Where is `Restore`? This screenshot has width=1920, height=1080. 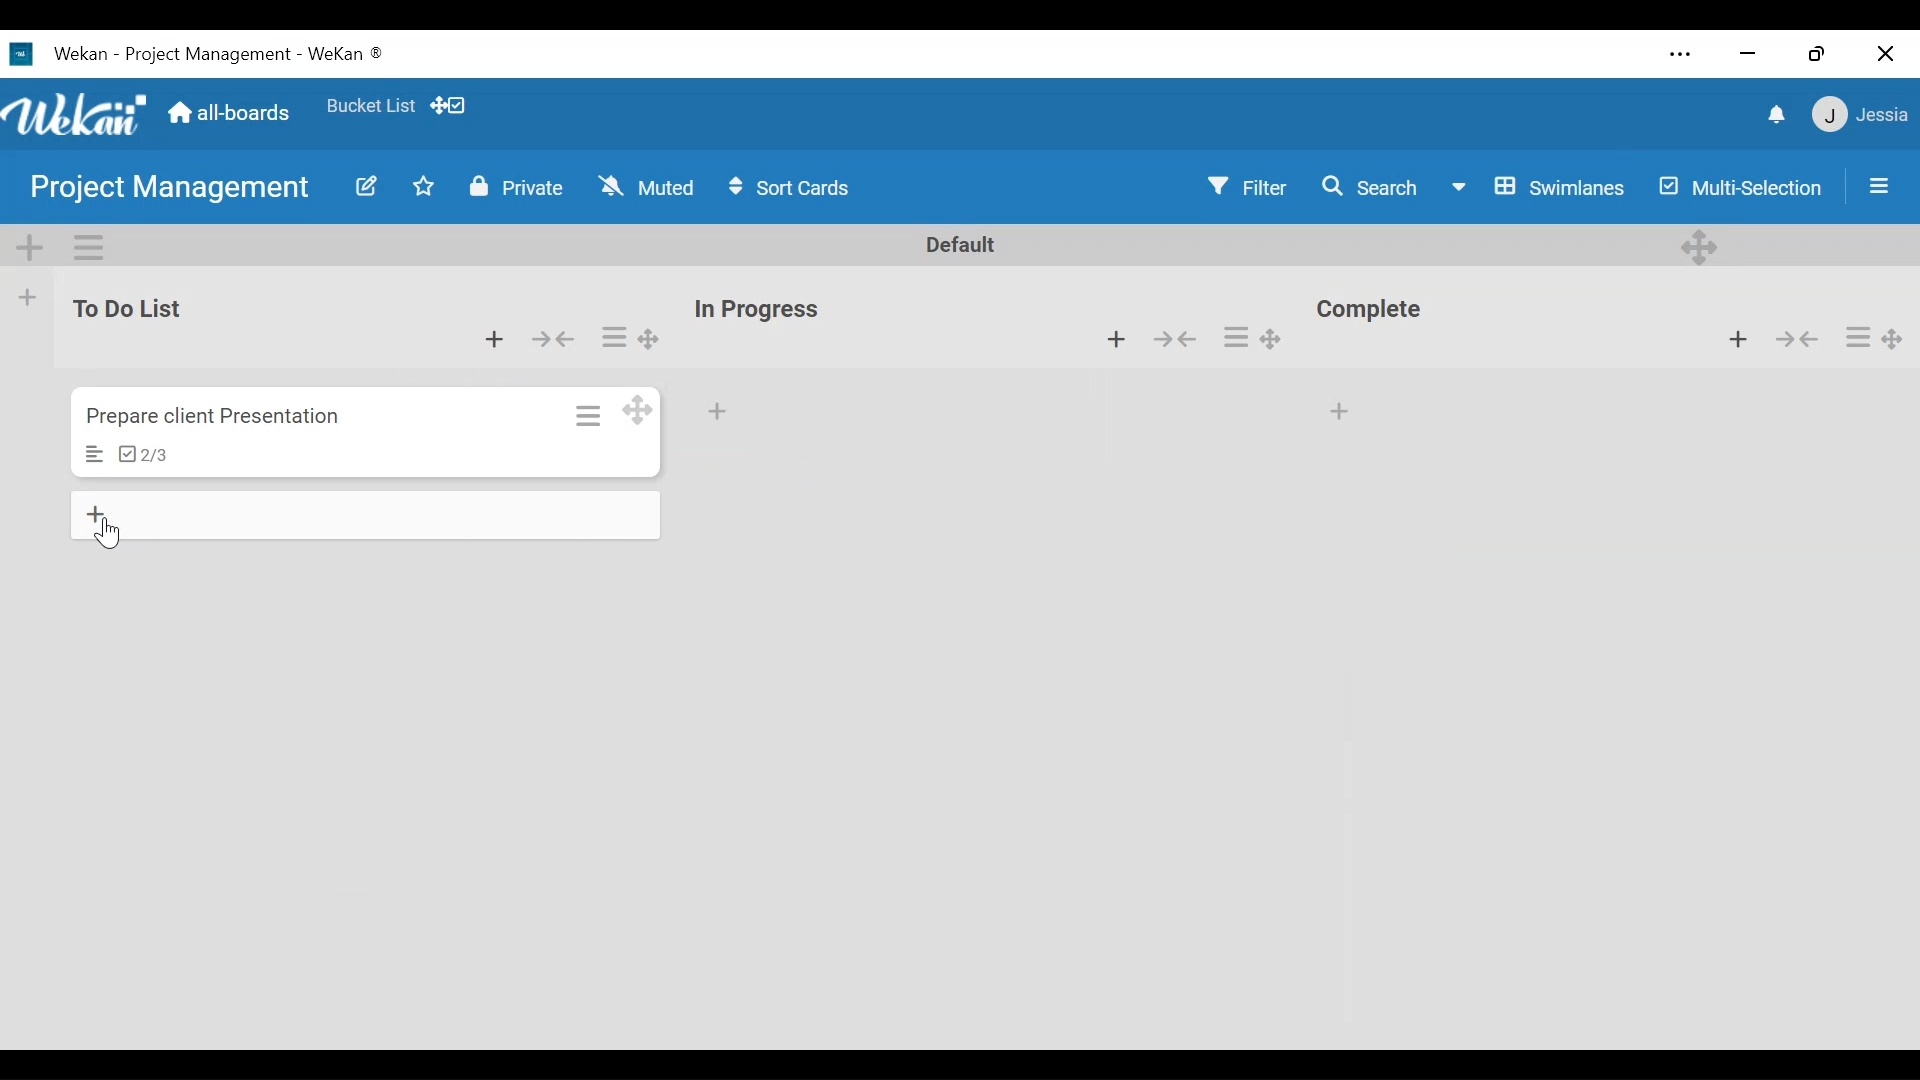
Restore is located at coordinates (1813, 48).